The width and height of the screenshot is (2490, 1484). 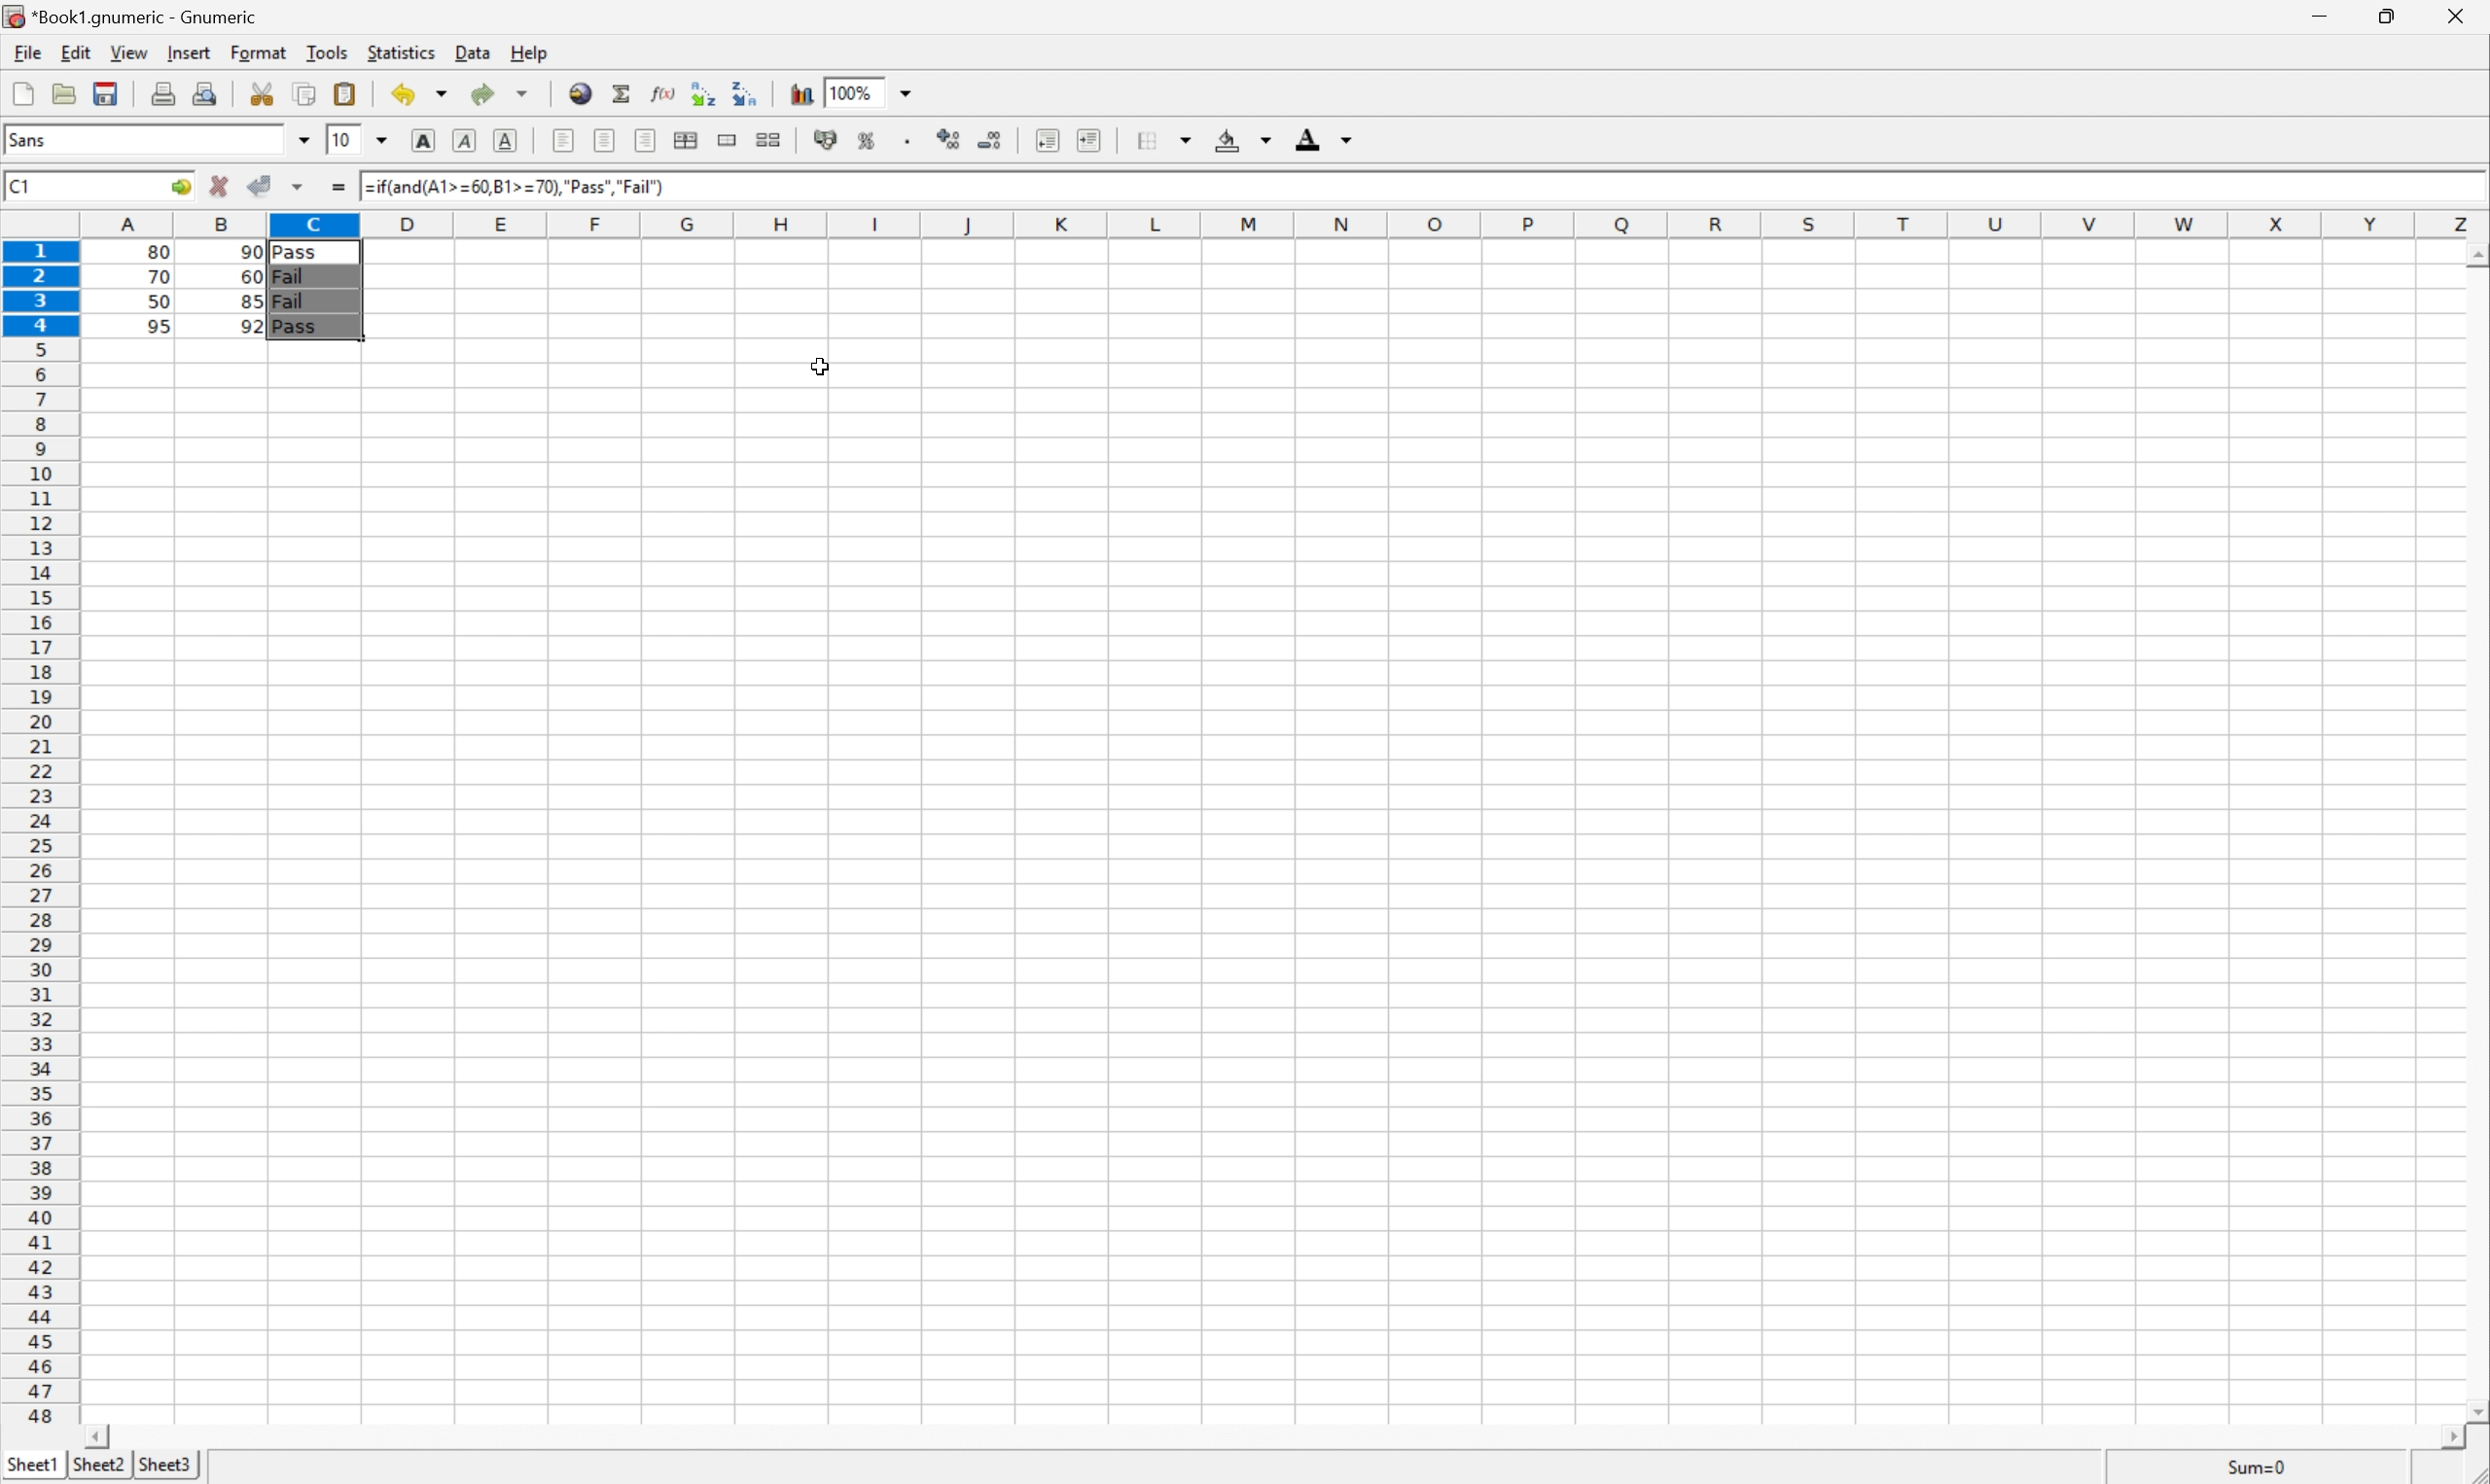 I want to click on View, so click(x=130, y=52).